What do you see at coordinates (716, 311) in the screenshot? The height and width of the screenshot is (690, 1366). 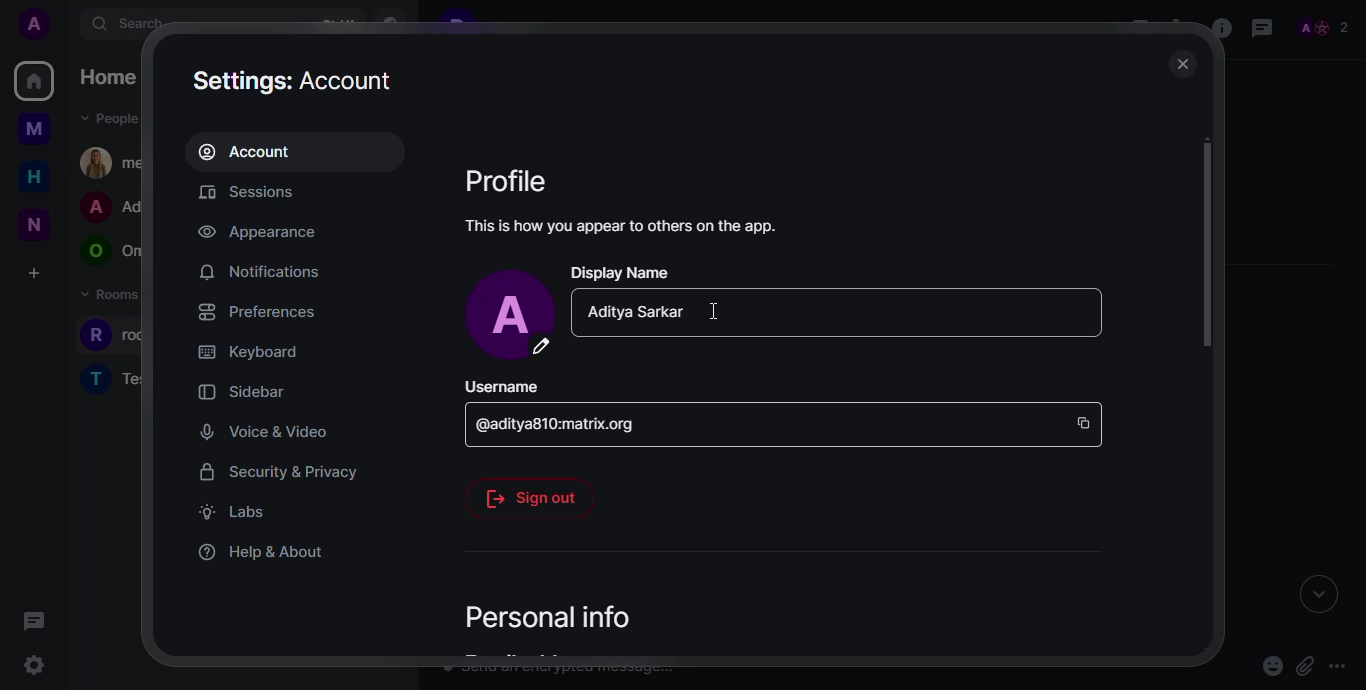 I see `` at bounding box center [716, 311].